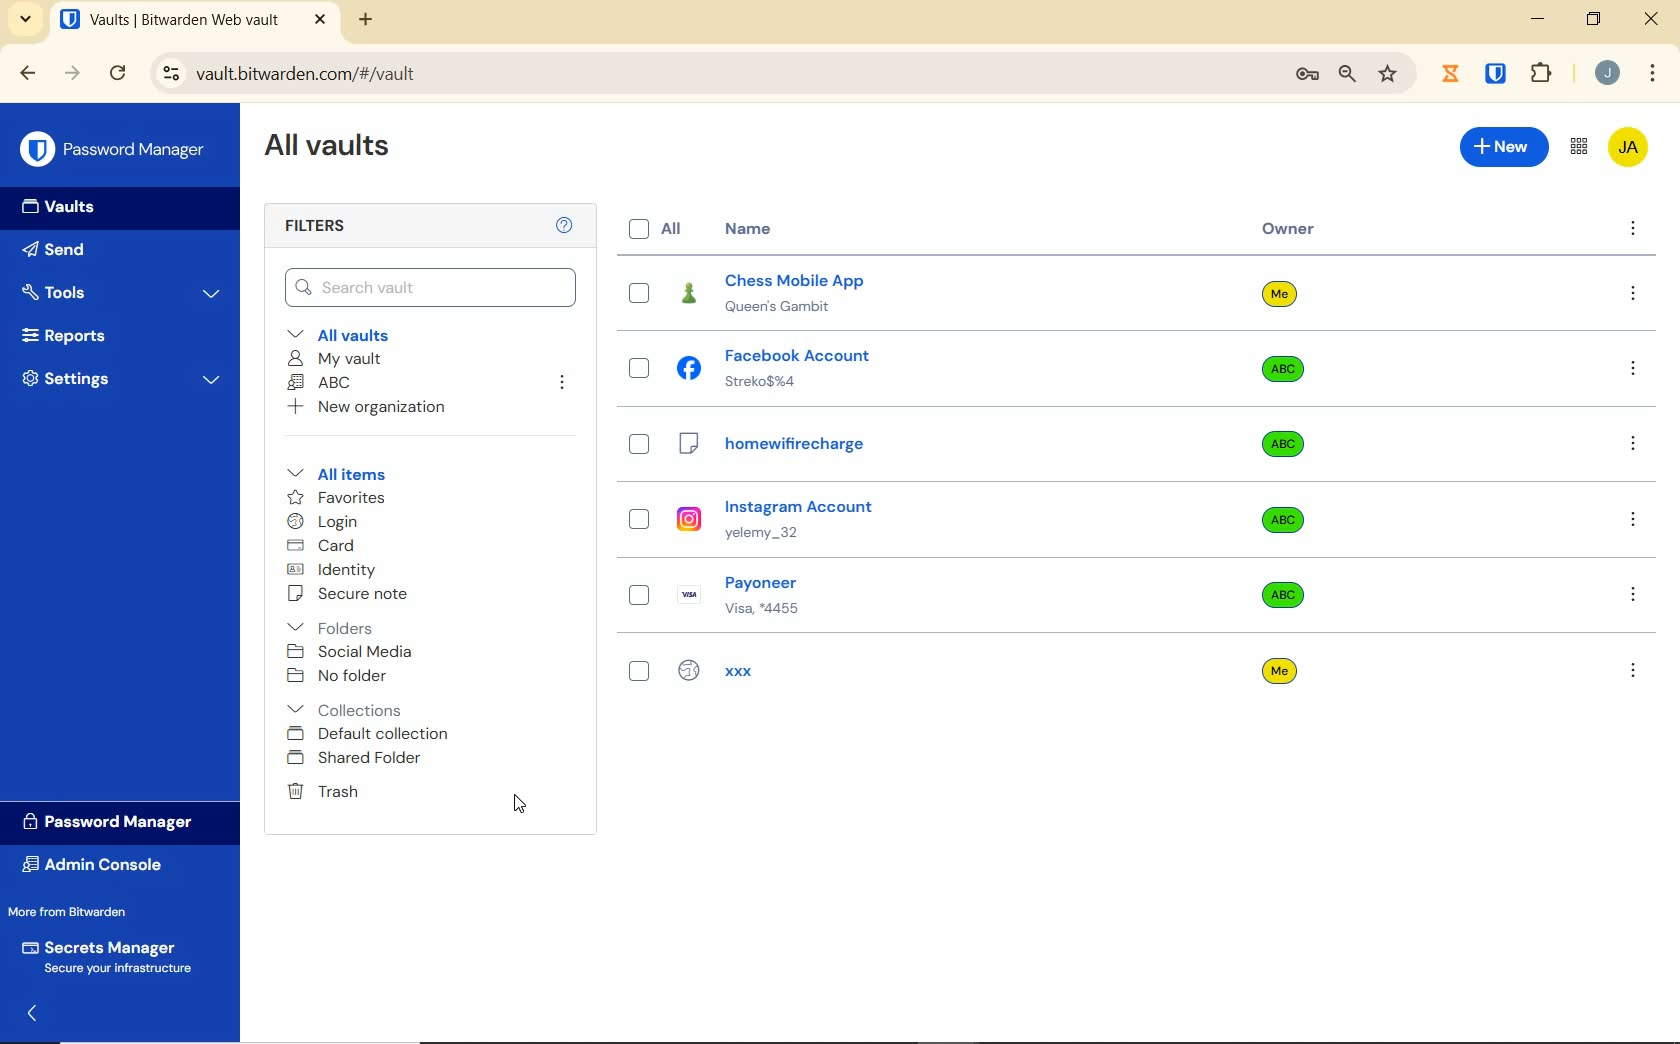 The image size is (1680, 1044). What do you see at coordinates (343, 677) in the screenshot?
I see `No folder` at bounding box center [343, 677].